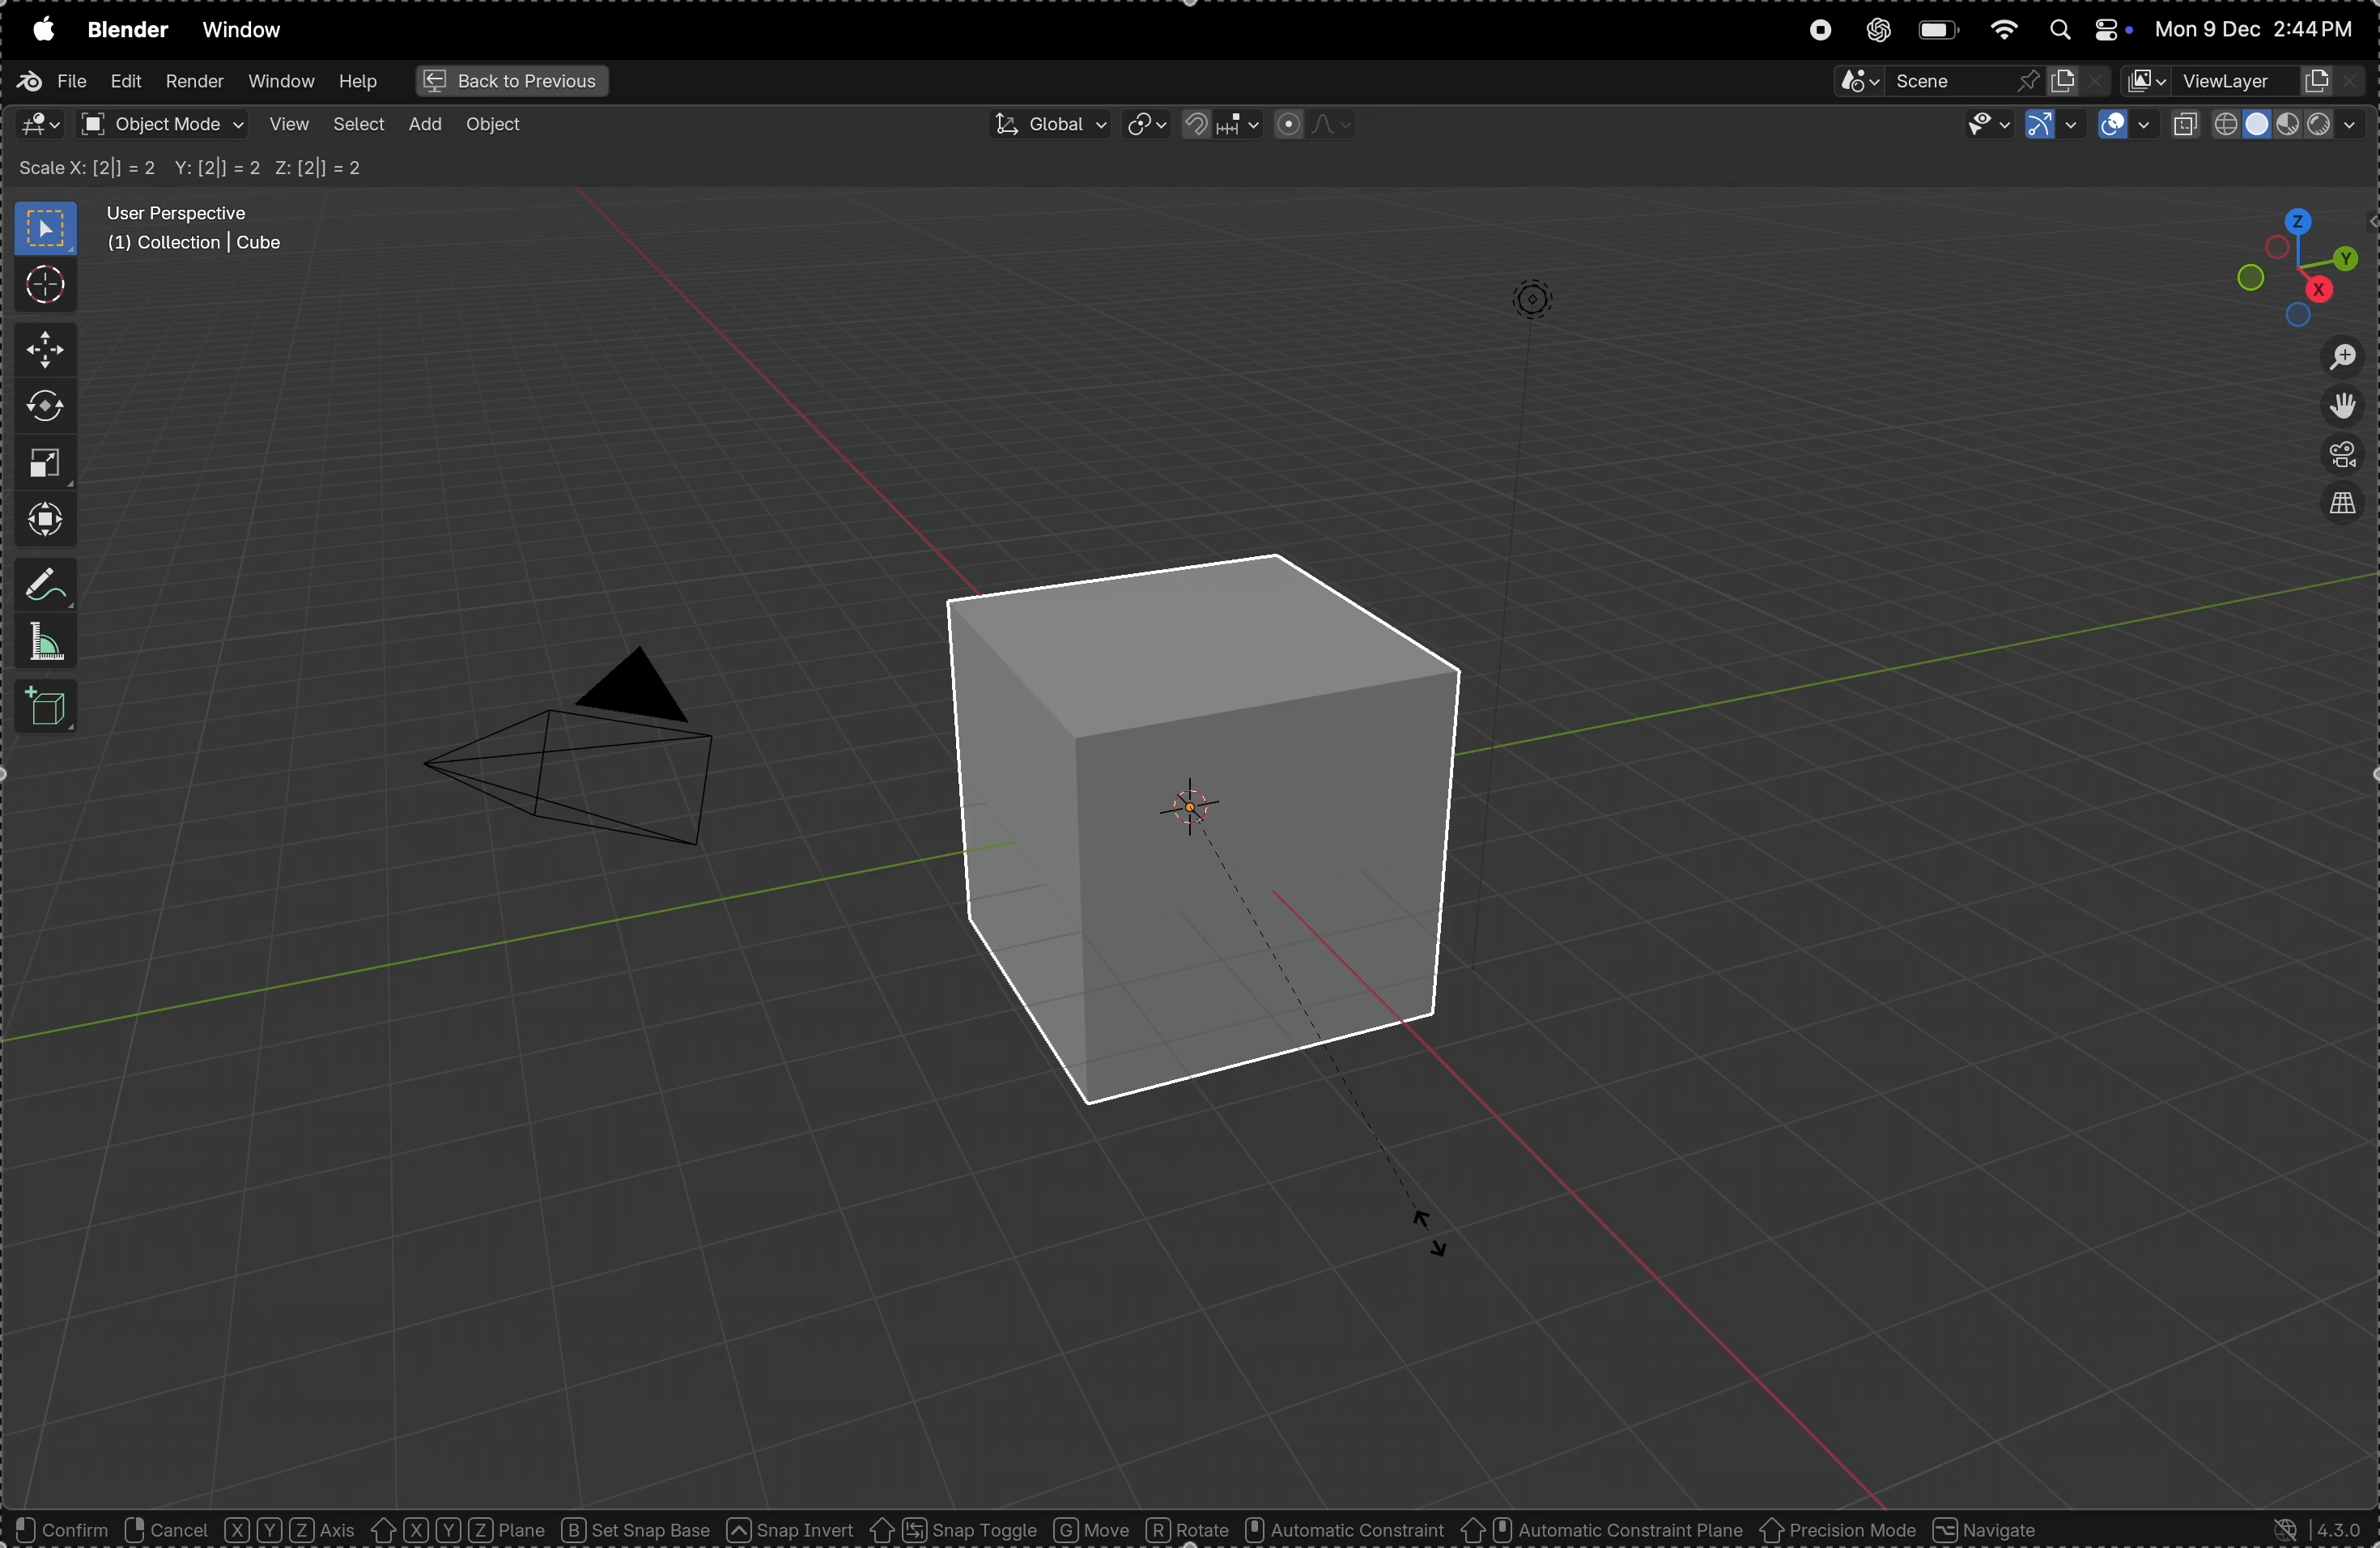  I want to click on measure, so click(41, 641).